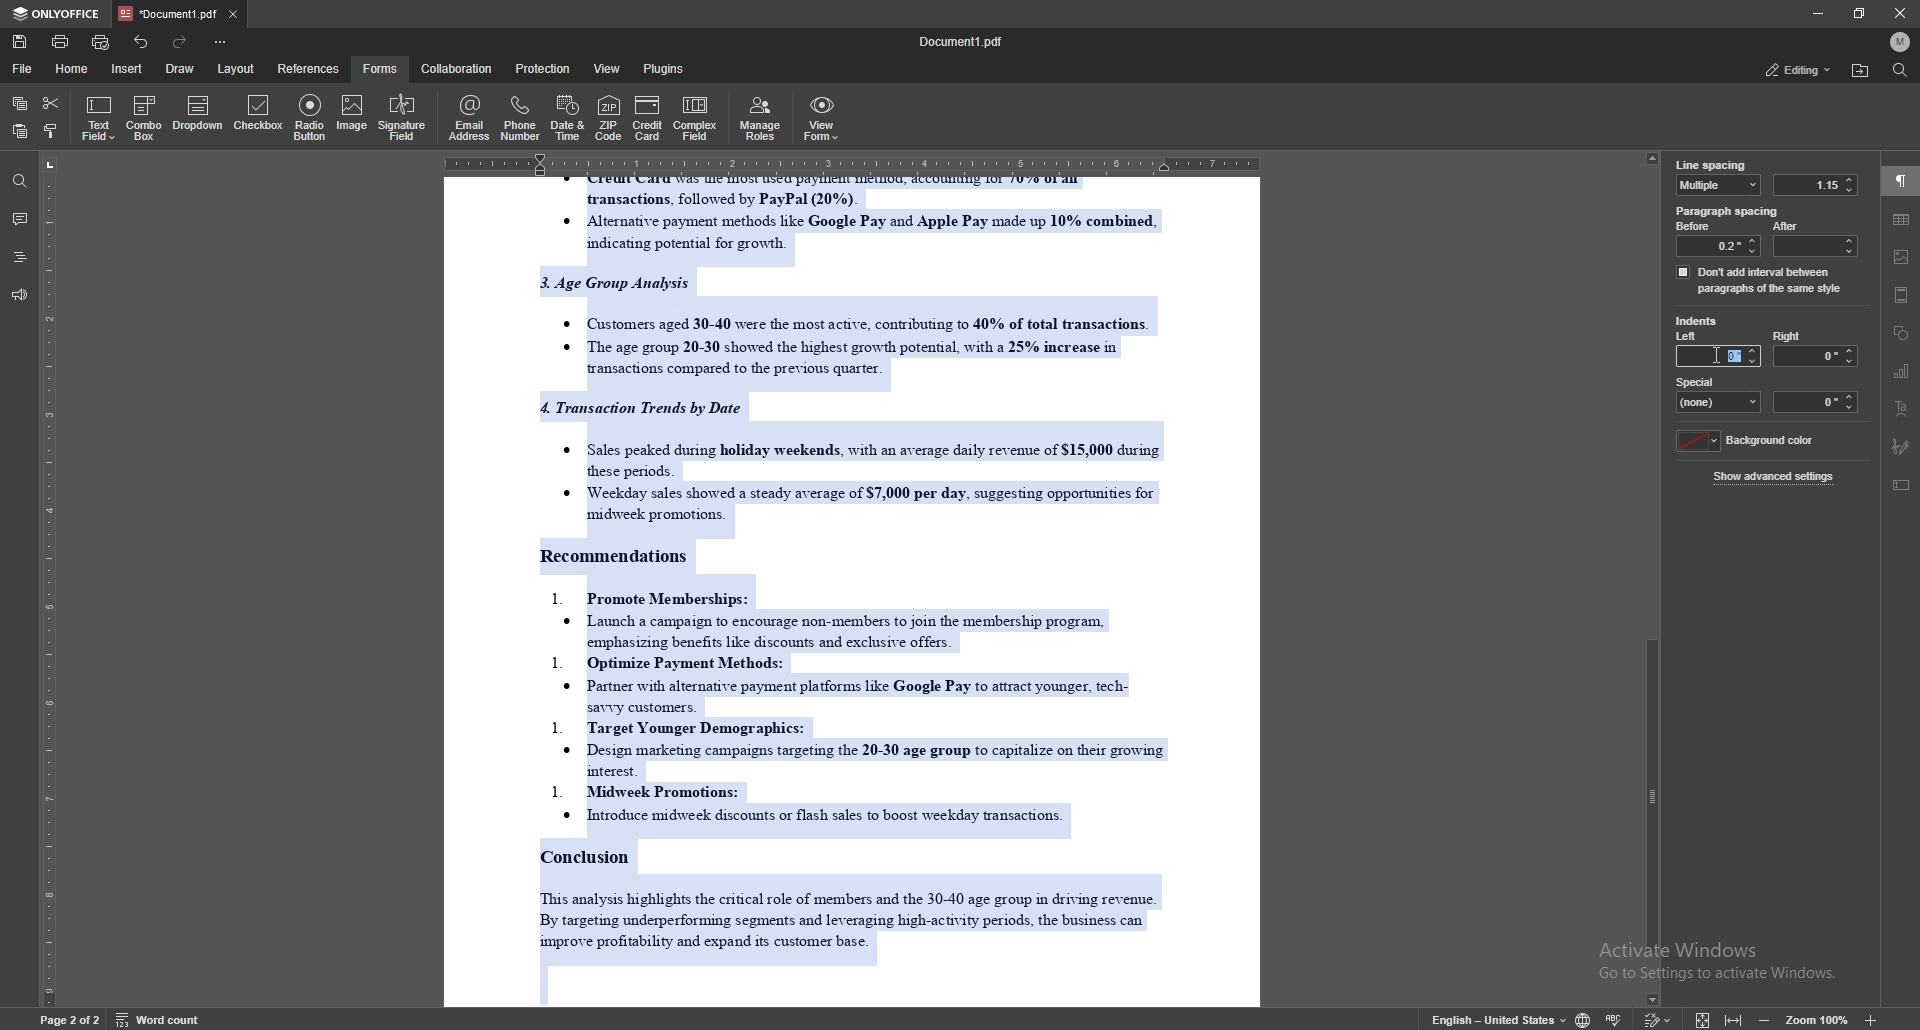  Describe the element at coordinates (61, 41) in the screenshot. I see `print` at that location.